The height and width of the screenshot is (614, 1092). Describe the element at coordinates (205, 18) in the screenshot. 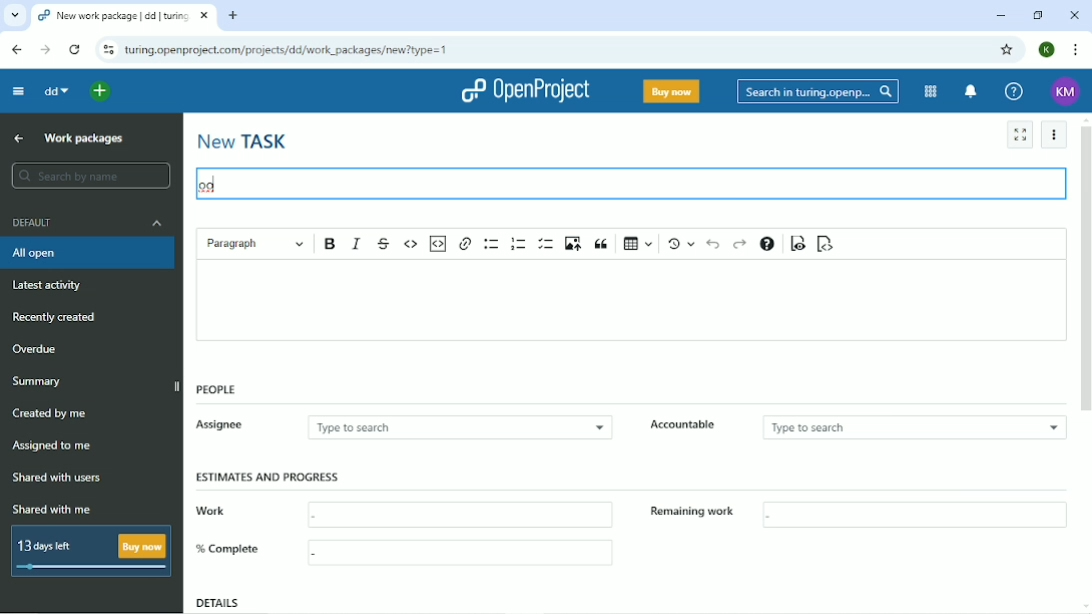

I see `close` at that location.